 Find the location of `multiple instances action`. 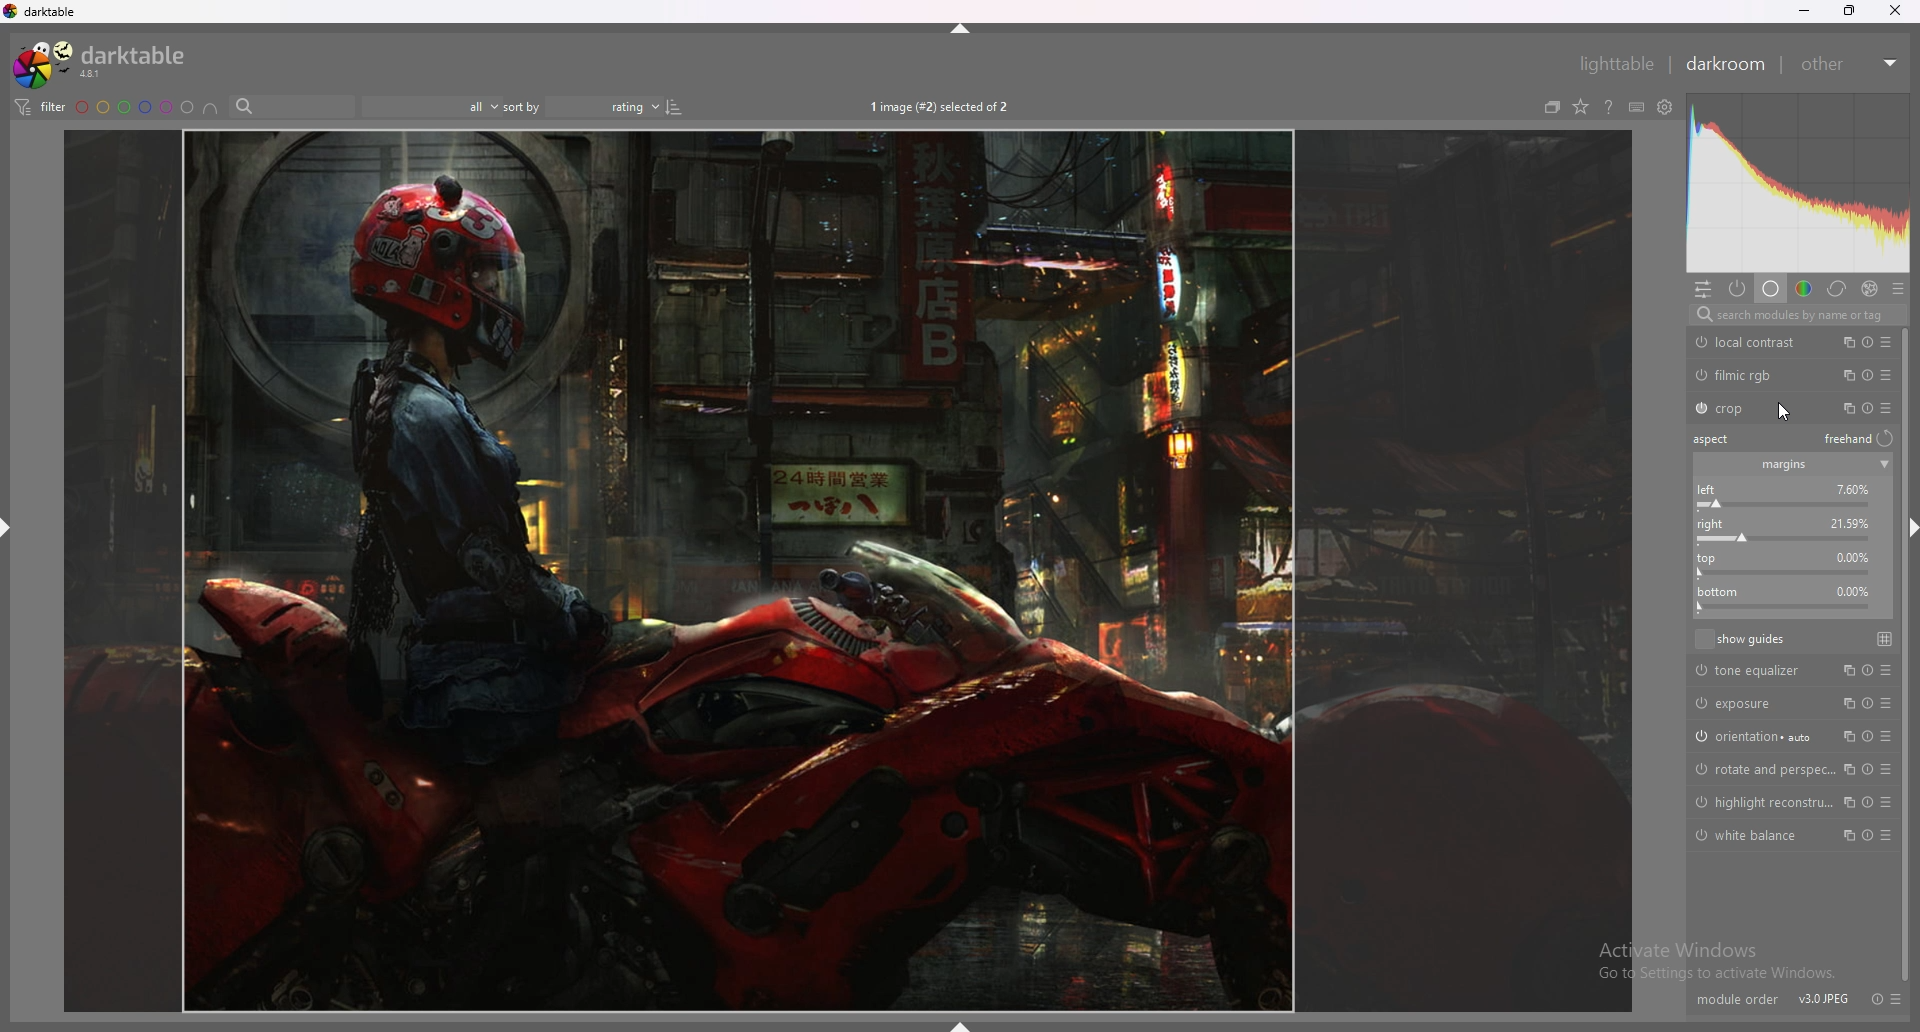

multiple instances action is located at coordinates (1845, 341).